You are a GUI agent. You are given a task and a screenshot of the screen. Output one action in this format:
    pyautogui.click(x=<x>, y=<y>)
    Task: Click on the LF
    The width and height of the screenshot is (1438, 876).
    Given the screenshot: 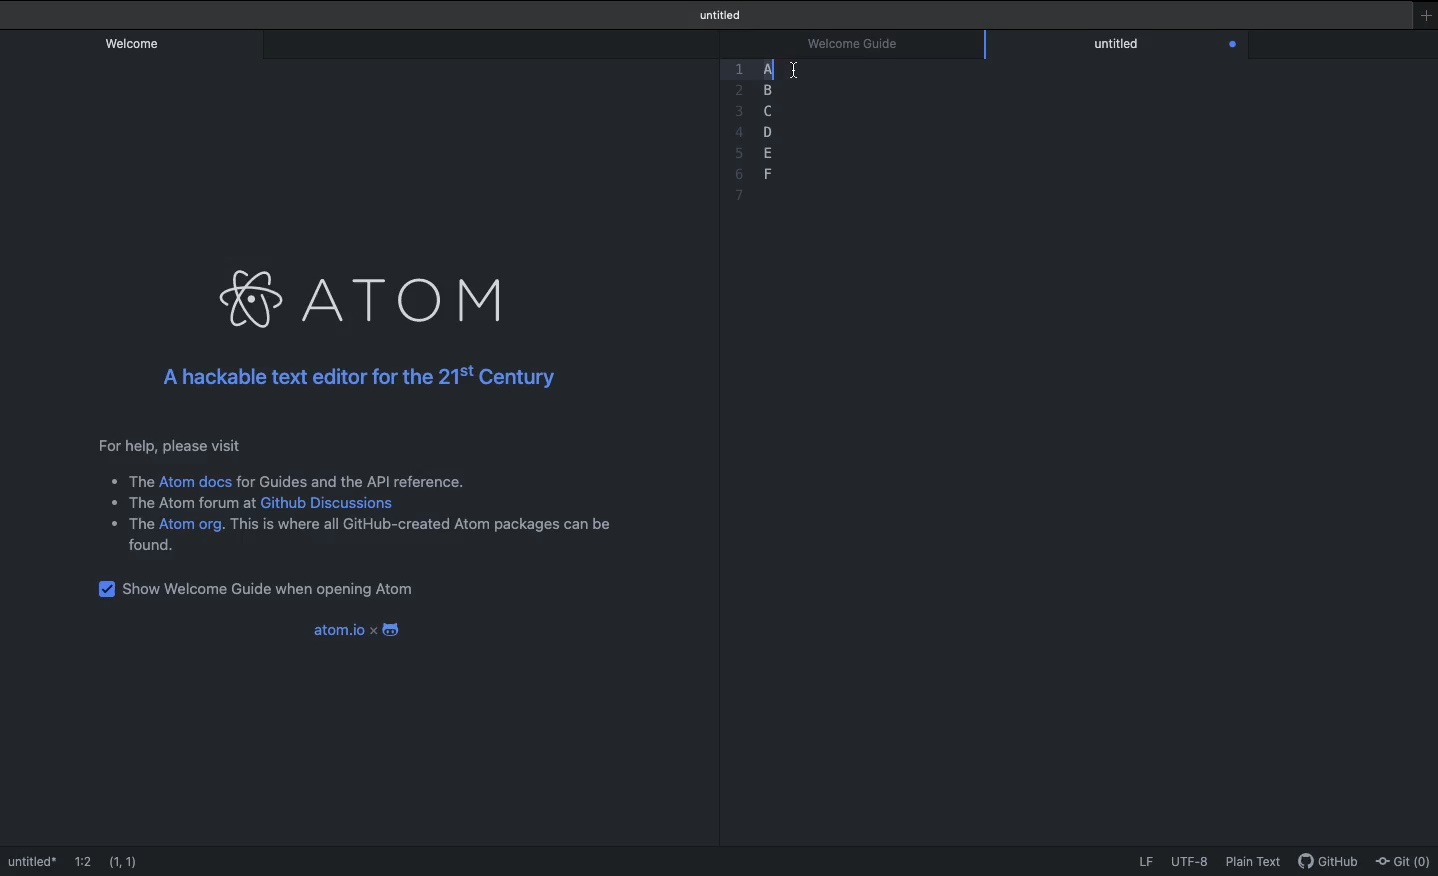 What is the action you would take?
    pyautogui.click(x=1149, y=864)
    